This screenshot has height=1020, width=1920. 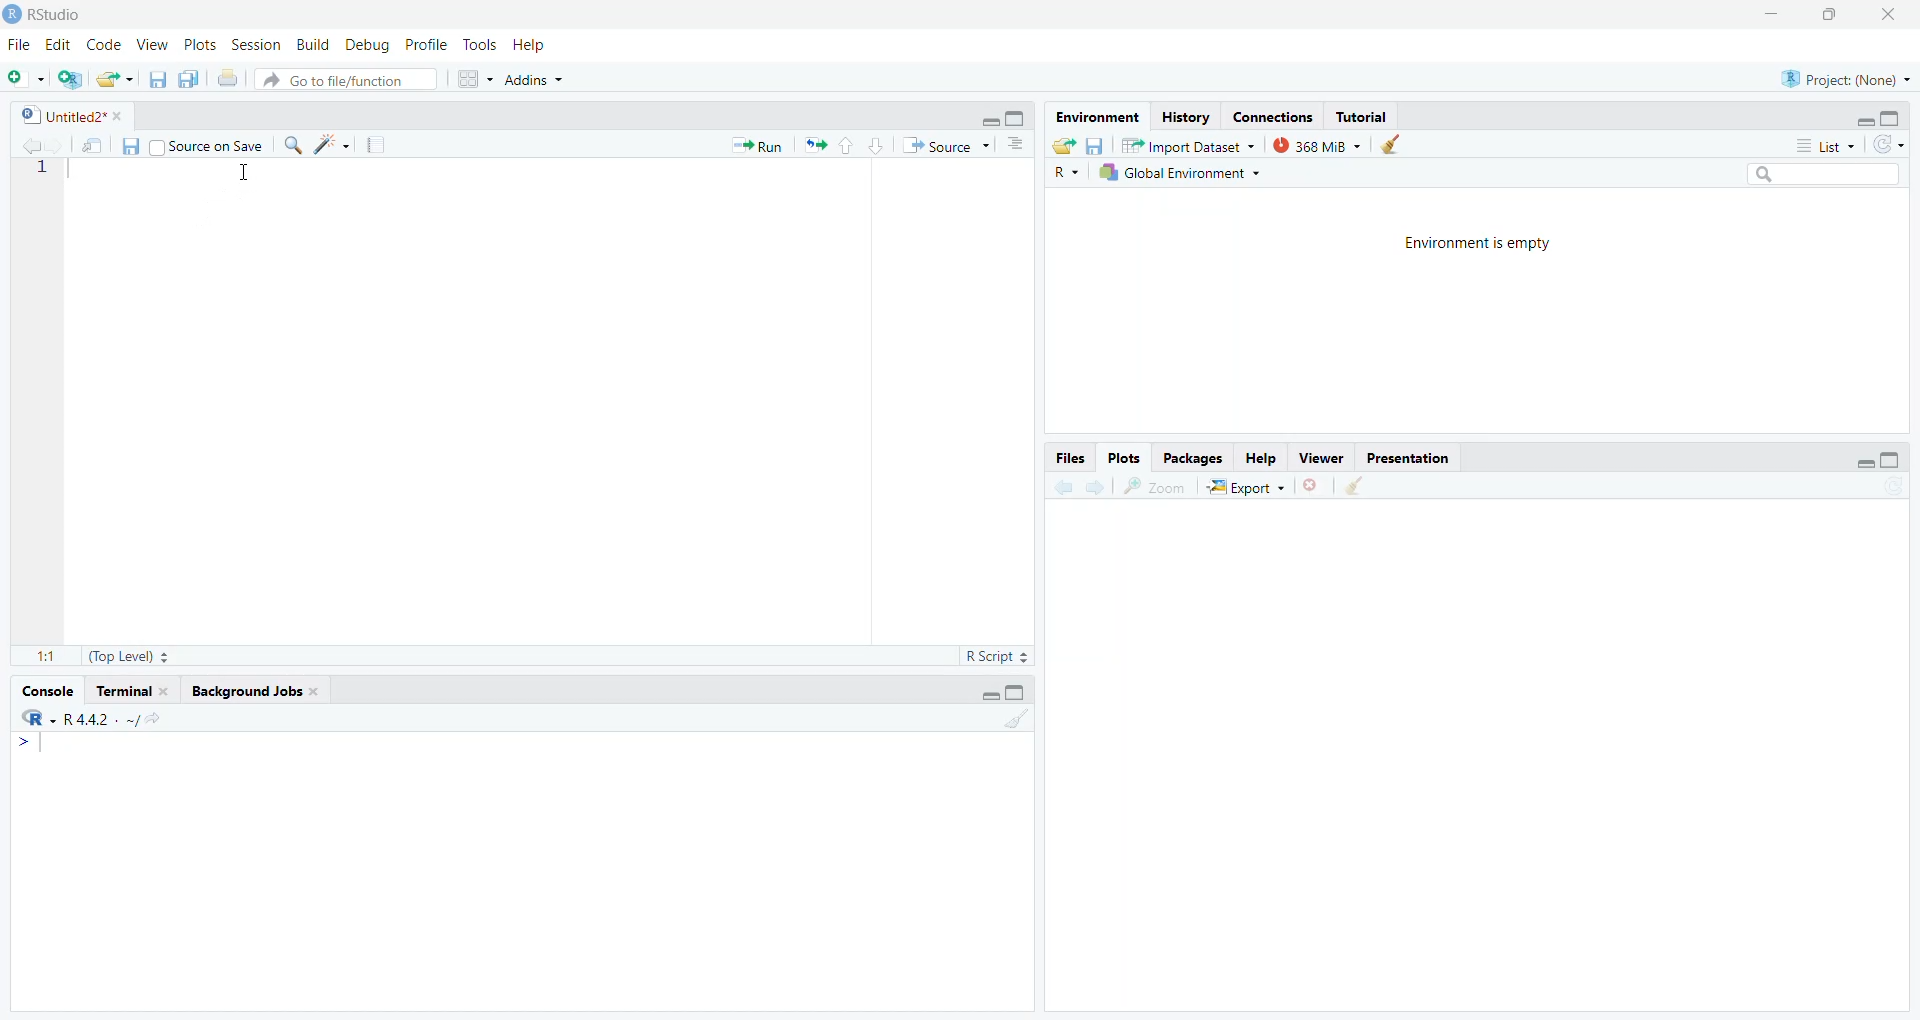 I want to click on Files, so click(x=1060, y=458).